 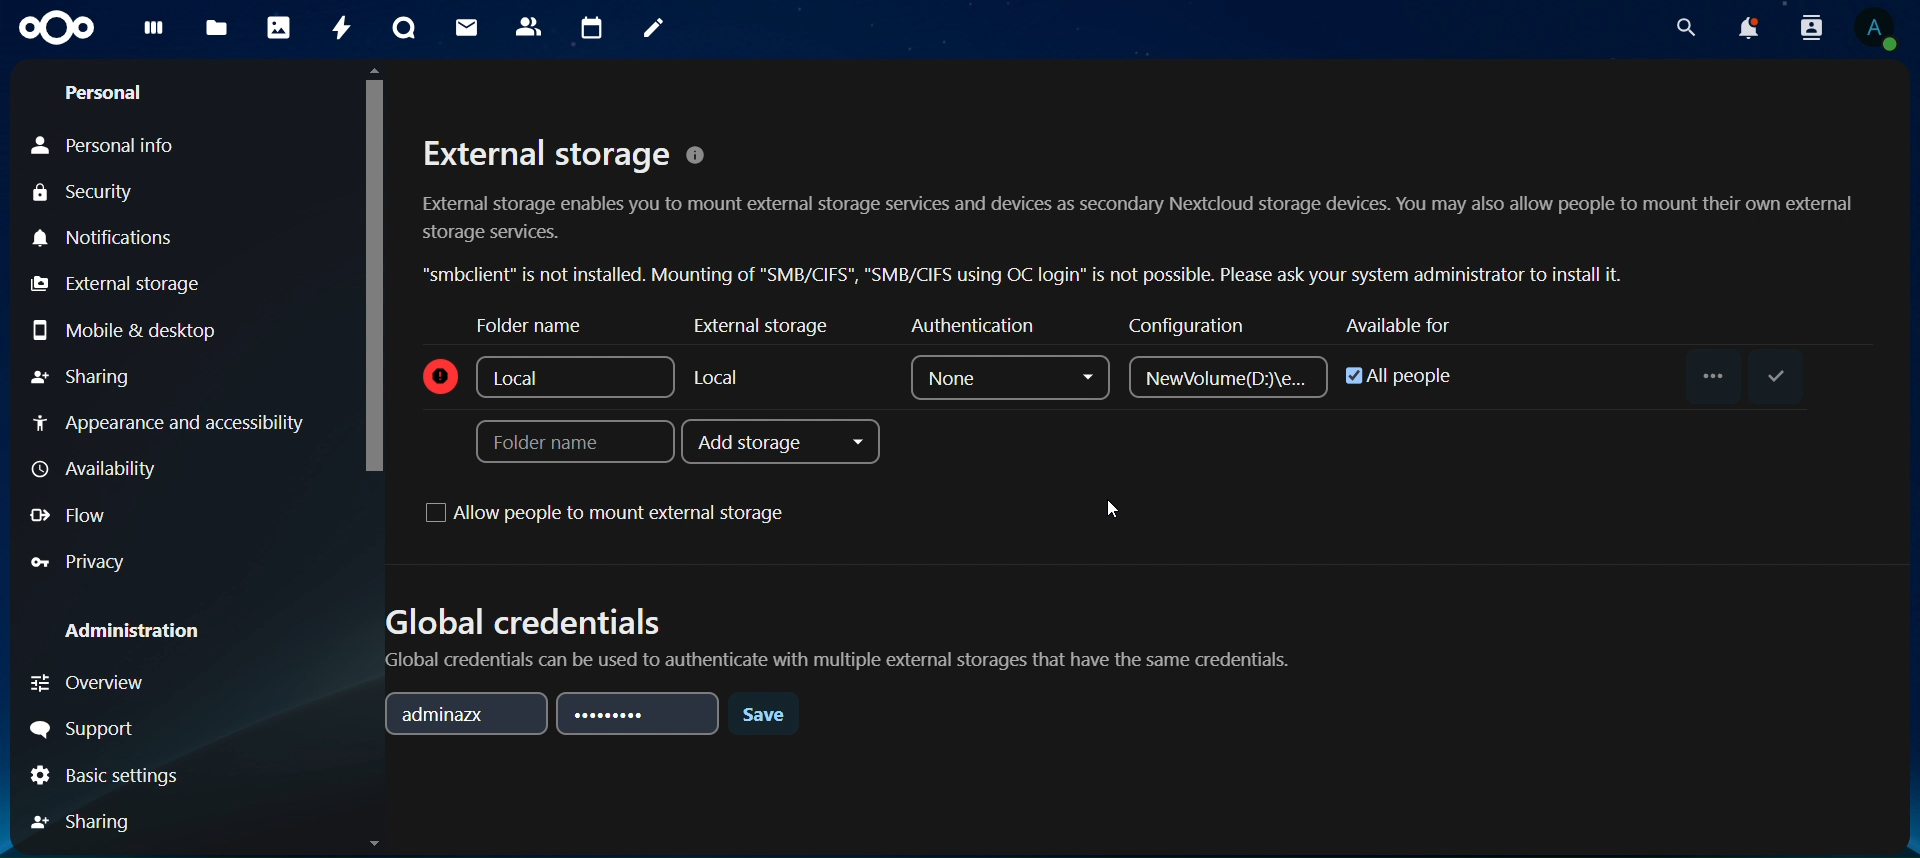 What do you see at coordinates (89, 724) in the screenshot?
I see `support` at bounding box center [89, 724].